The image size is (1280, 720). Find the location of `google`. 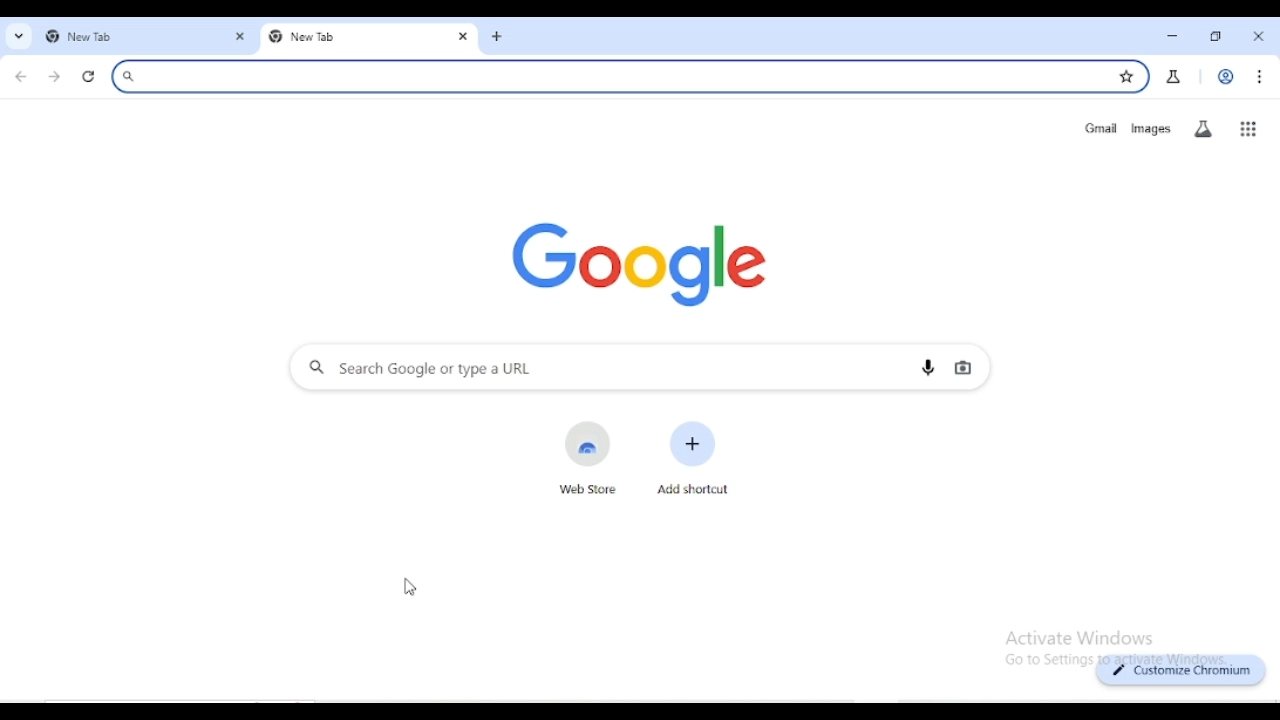

google is located at coordinates (640, 258).